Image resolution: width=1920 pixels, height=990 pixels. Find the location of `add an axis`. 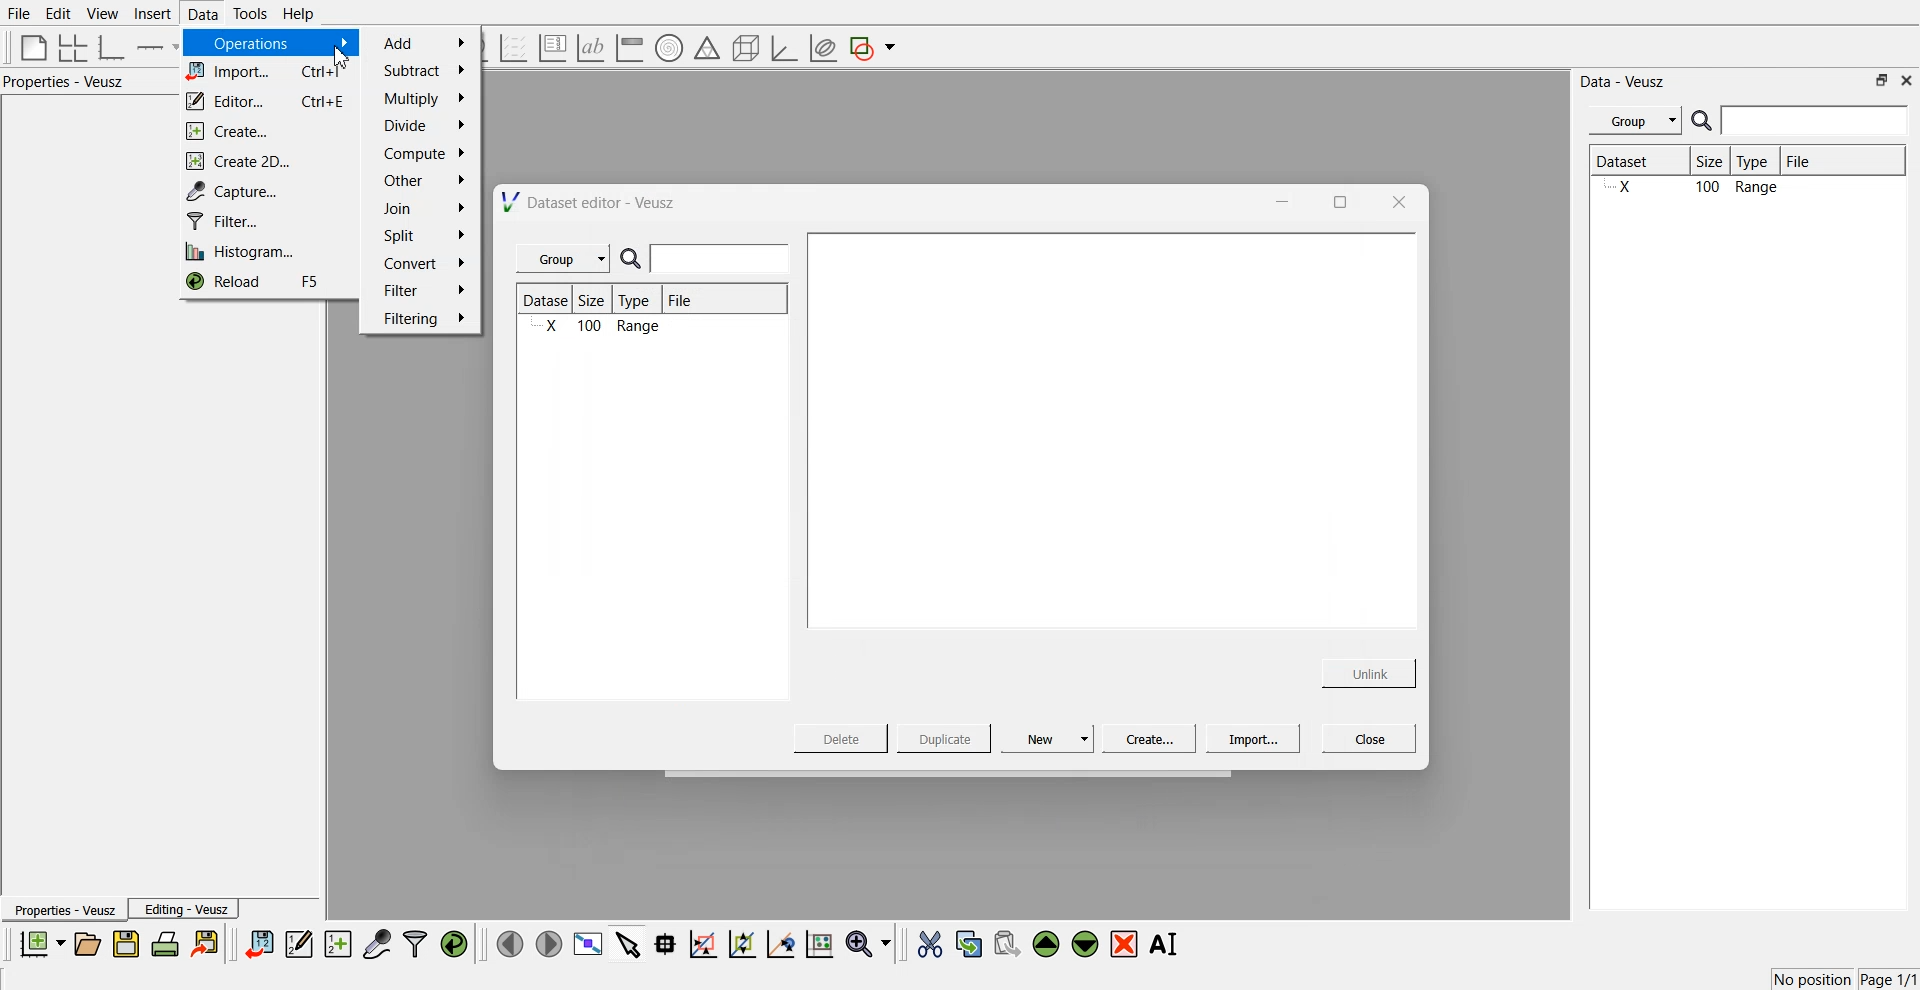

add an axis is located at coordinates (158, 47).